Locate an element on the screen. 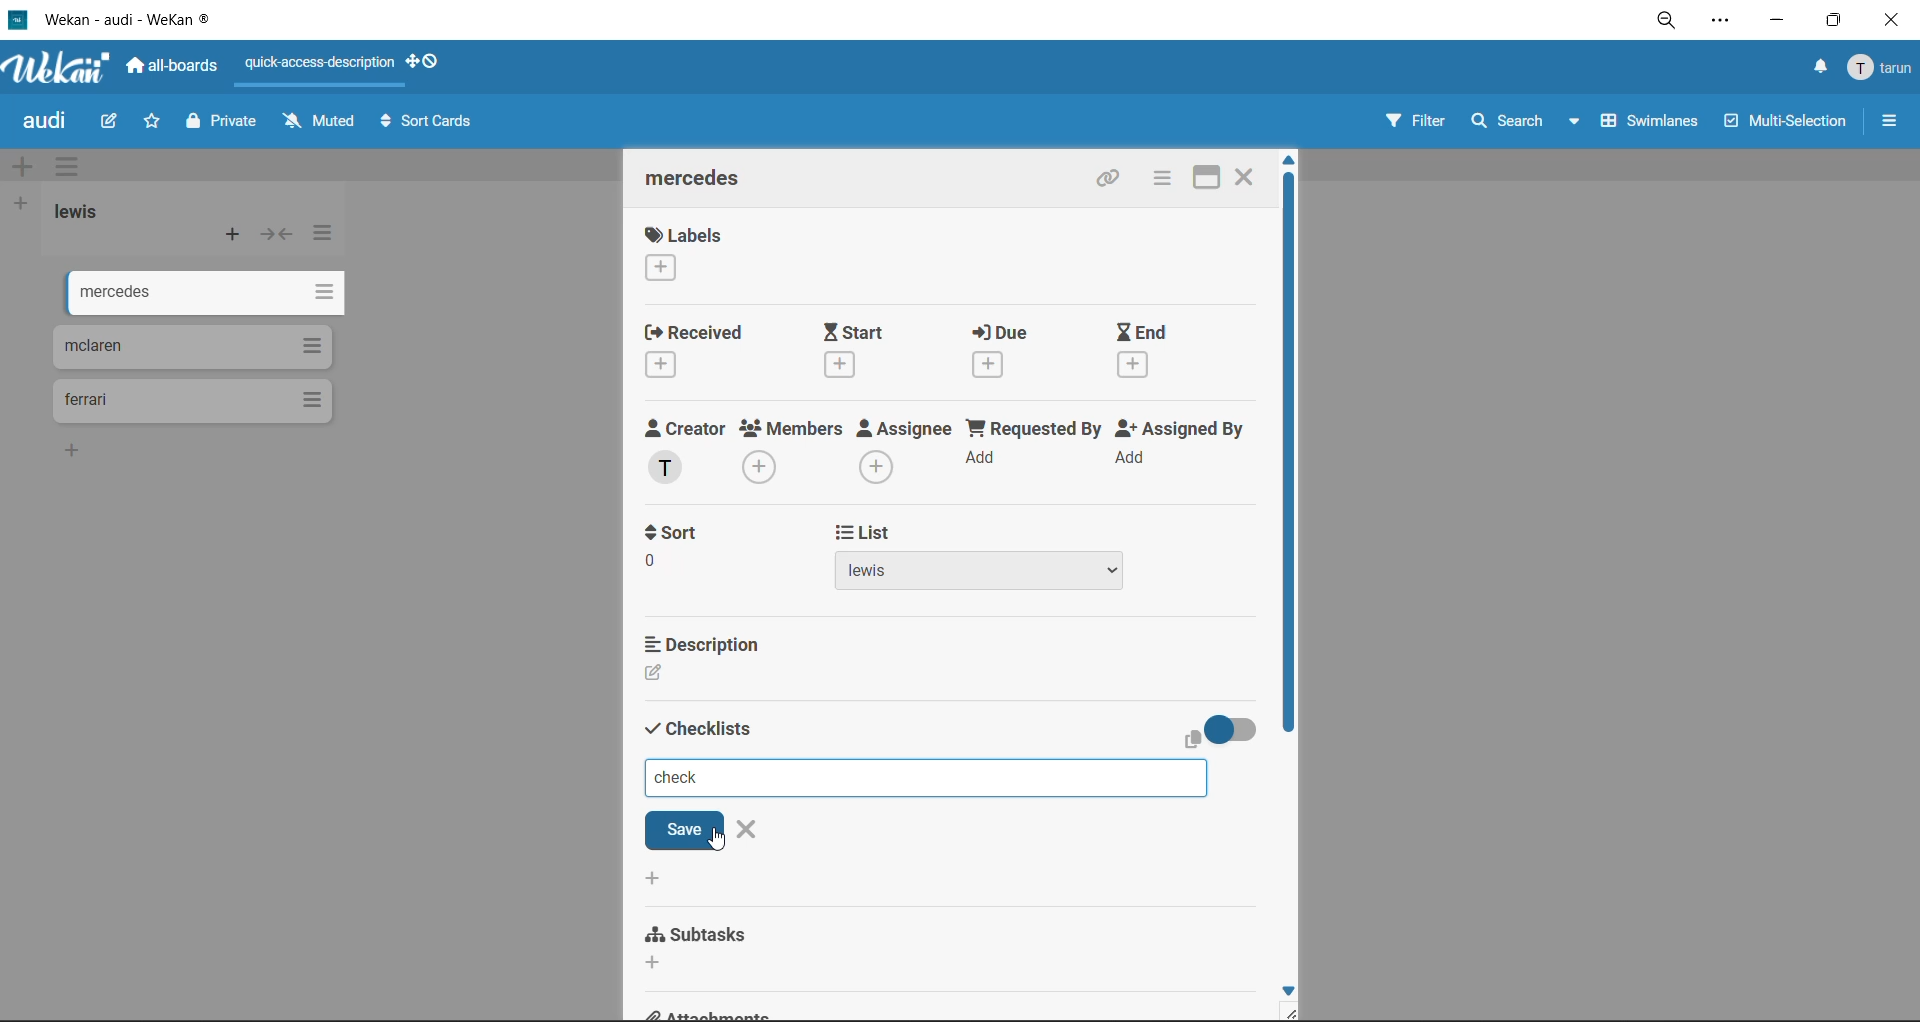 The width and height of the screenshot is (1920, 1022). sort is located at coordinates (693, 572).